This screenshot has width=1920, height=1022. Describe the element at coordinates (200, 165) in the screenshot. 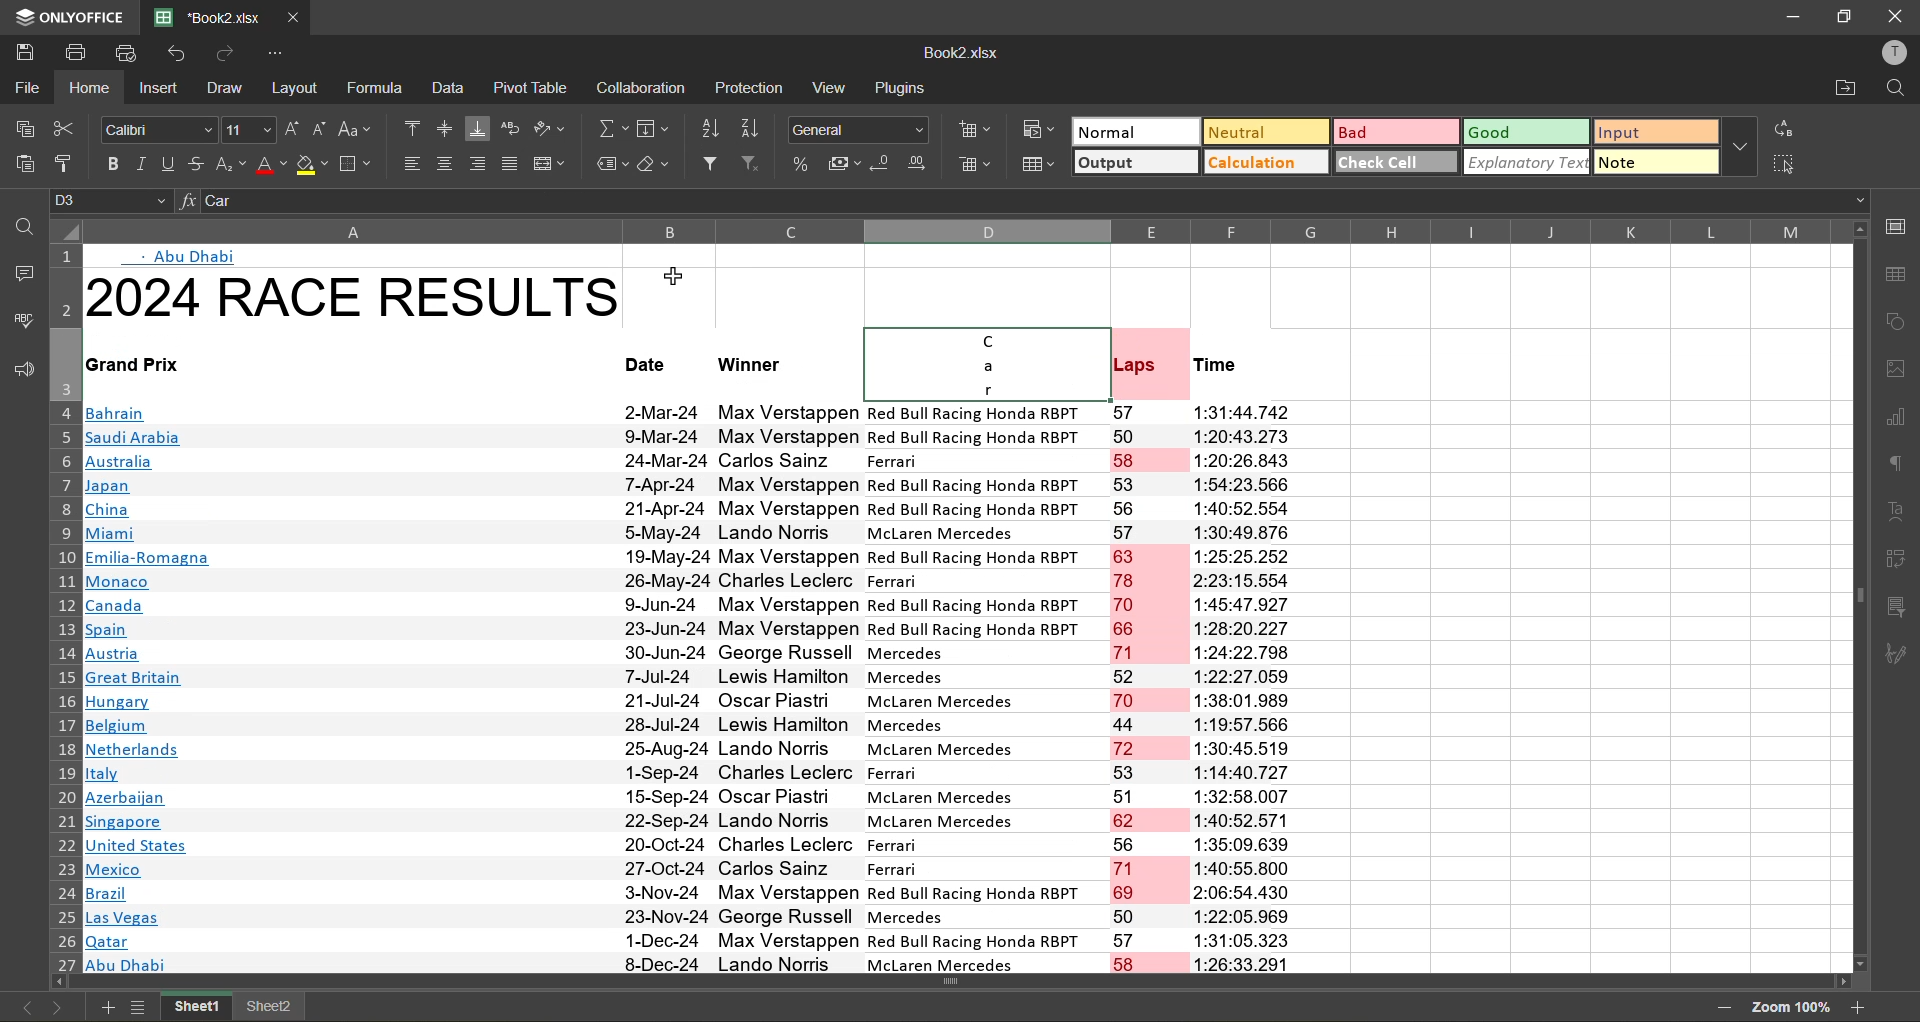

I see `strikethrough` at that location.